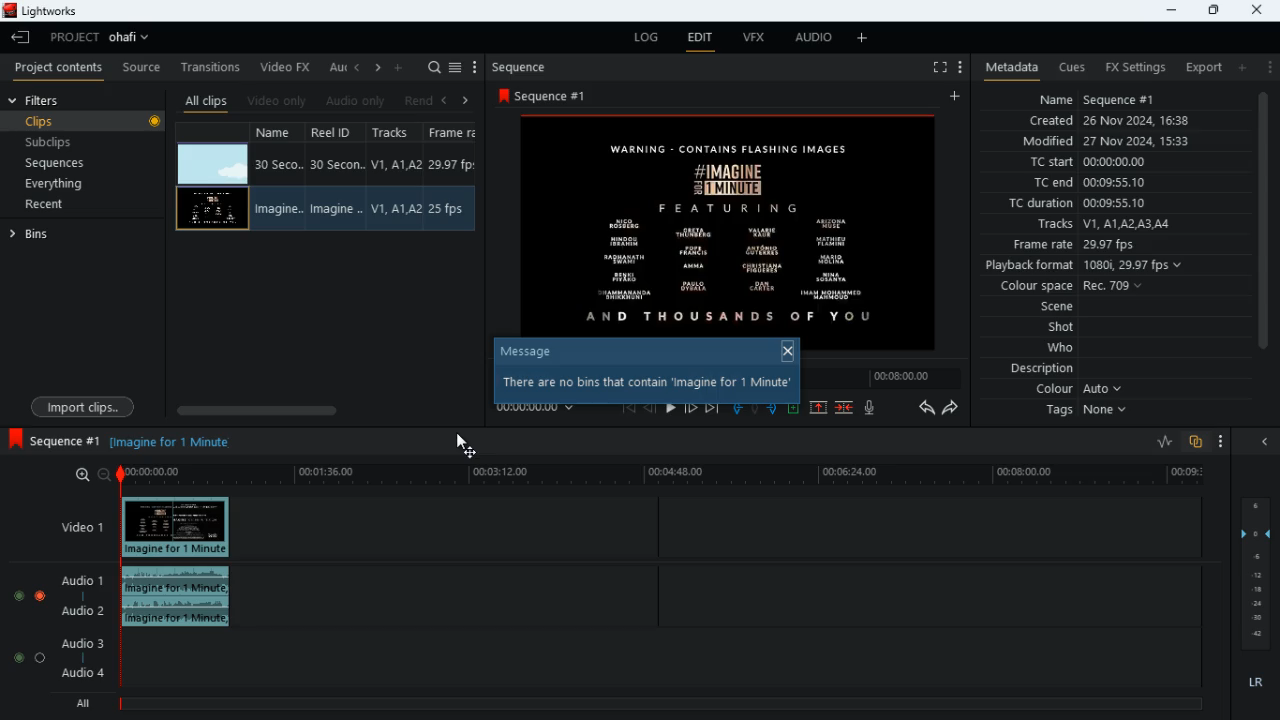  What do you see at coordinates (18, 597) in the screenshot?
I see `toggle` at bounding box center [18, 597].